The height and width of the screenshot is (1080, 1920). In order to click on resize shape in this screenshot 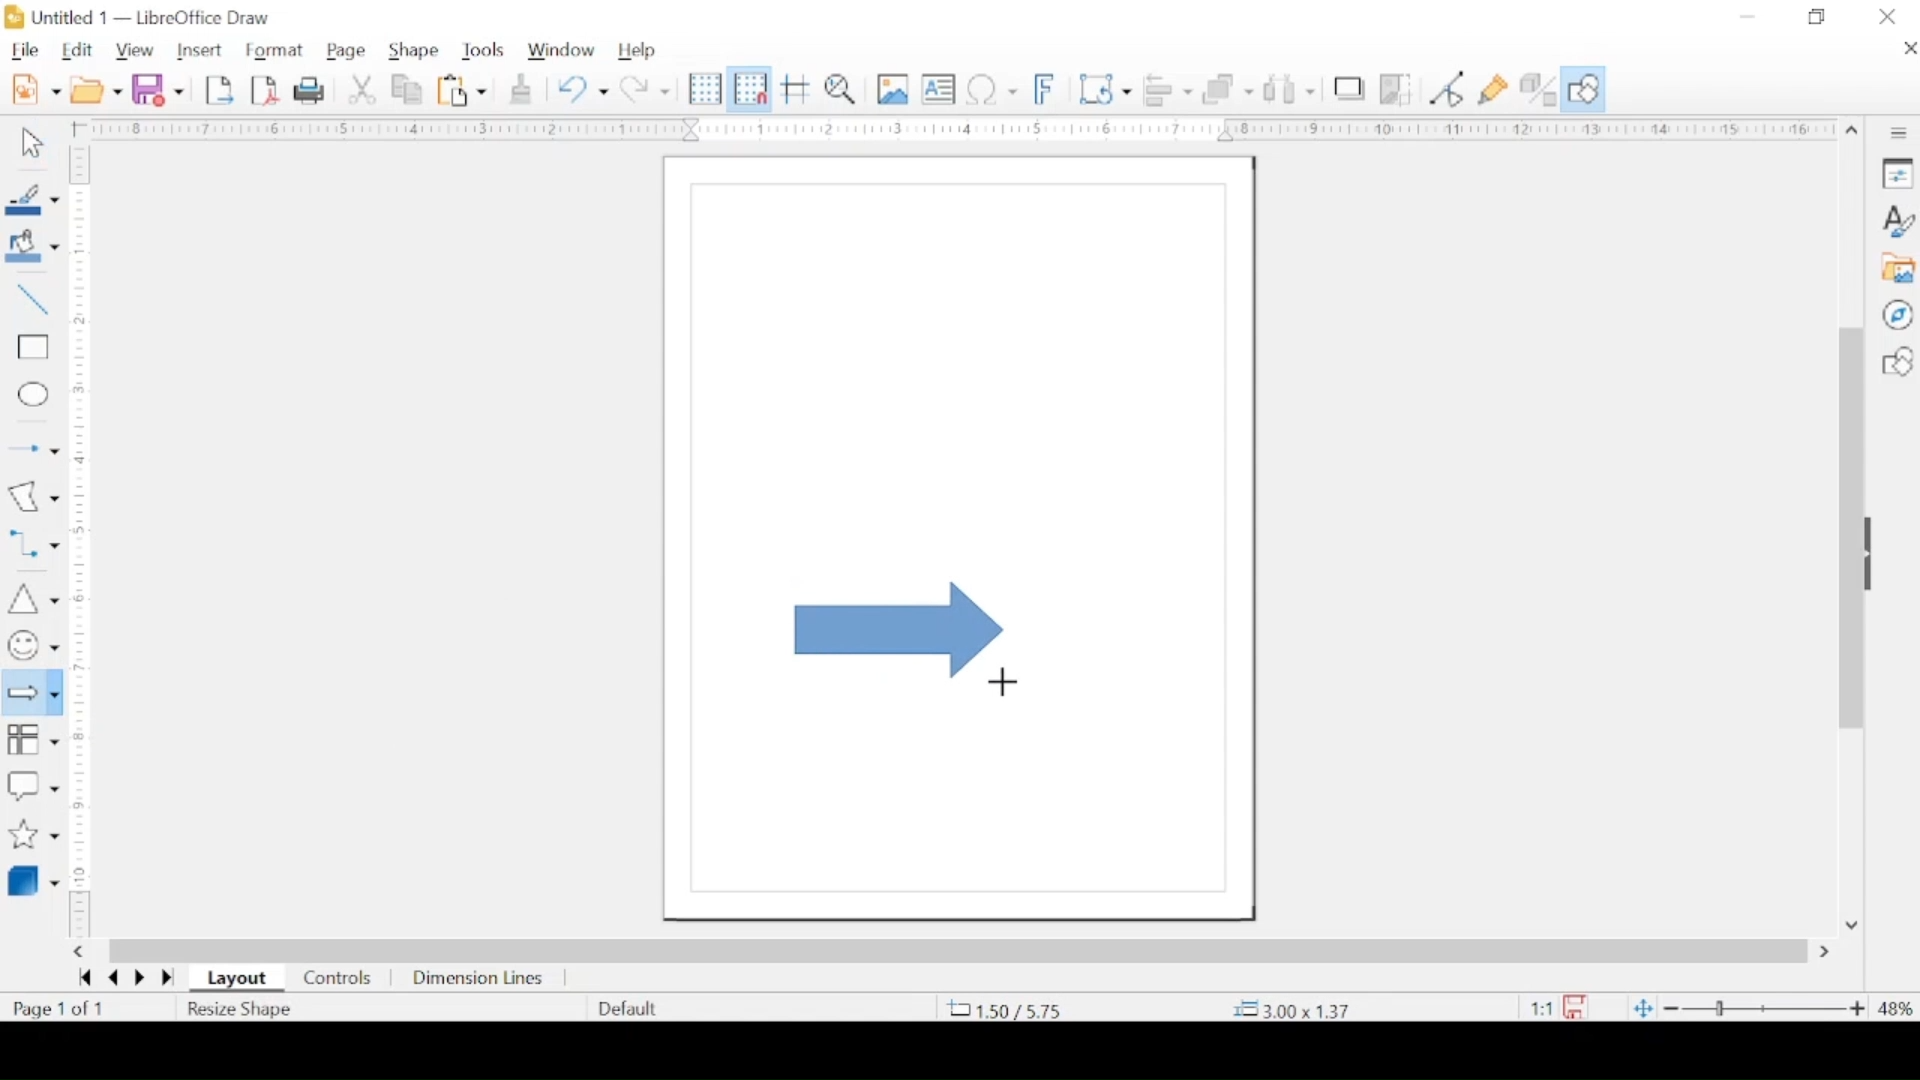, I will do `click(243, 1011)`.